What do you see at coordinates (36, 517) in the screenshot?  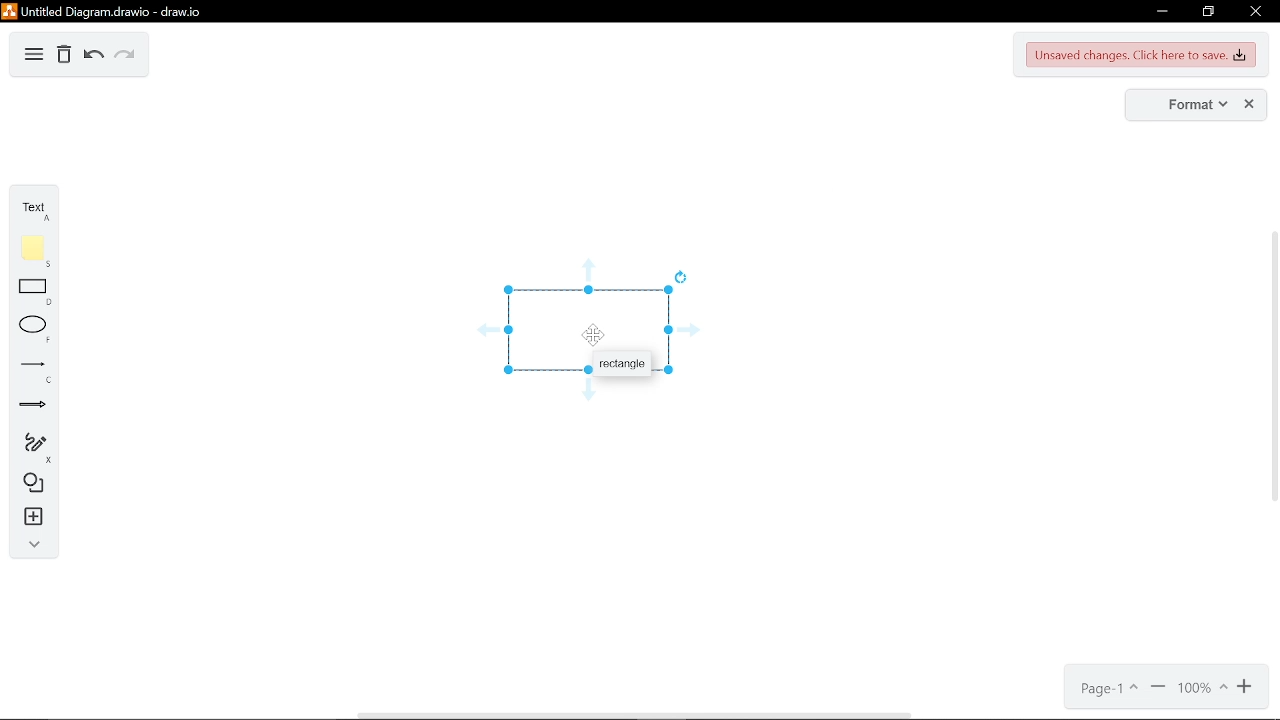 I see `insert` at bounding box center [36, 517].